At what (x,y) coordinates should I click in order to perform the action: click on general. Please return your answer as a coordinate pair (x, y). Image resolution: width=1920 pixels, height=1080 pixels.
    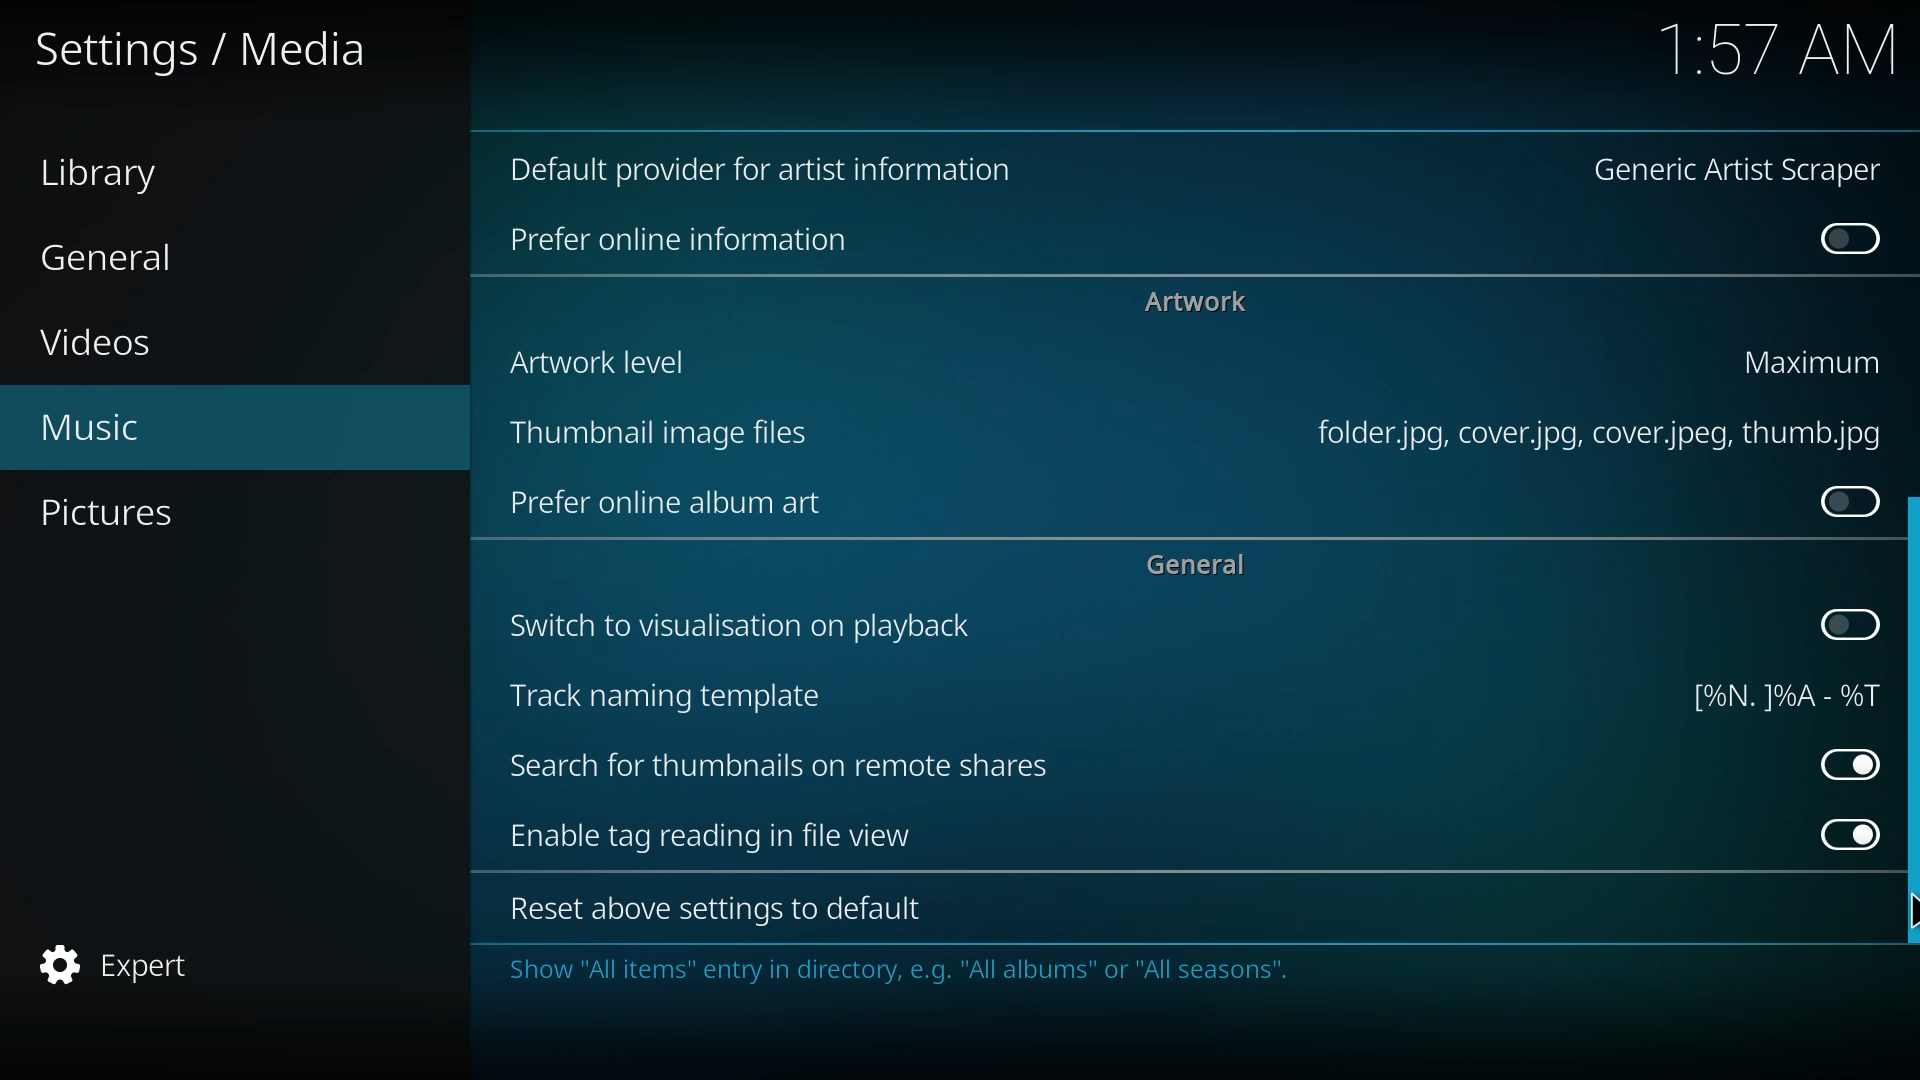
    Looking at the image, I should click on (1195, 566).